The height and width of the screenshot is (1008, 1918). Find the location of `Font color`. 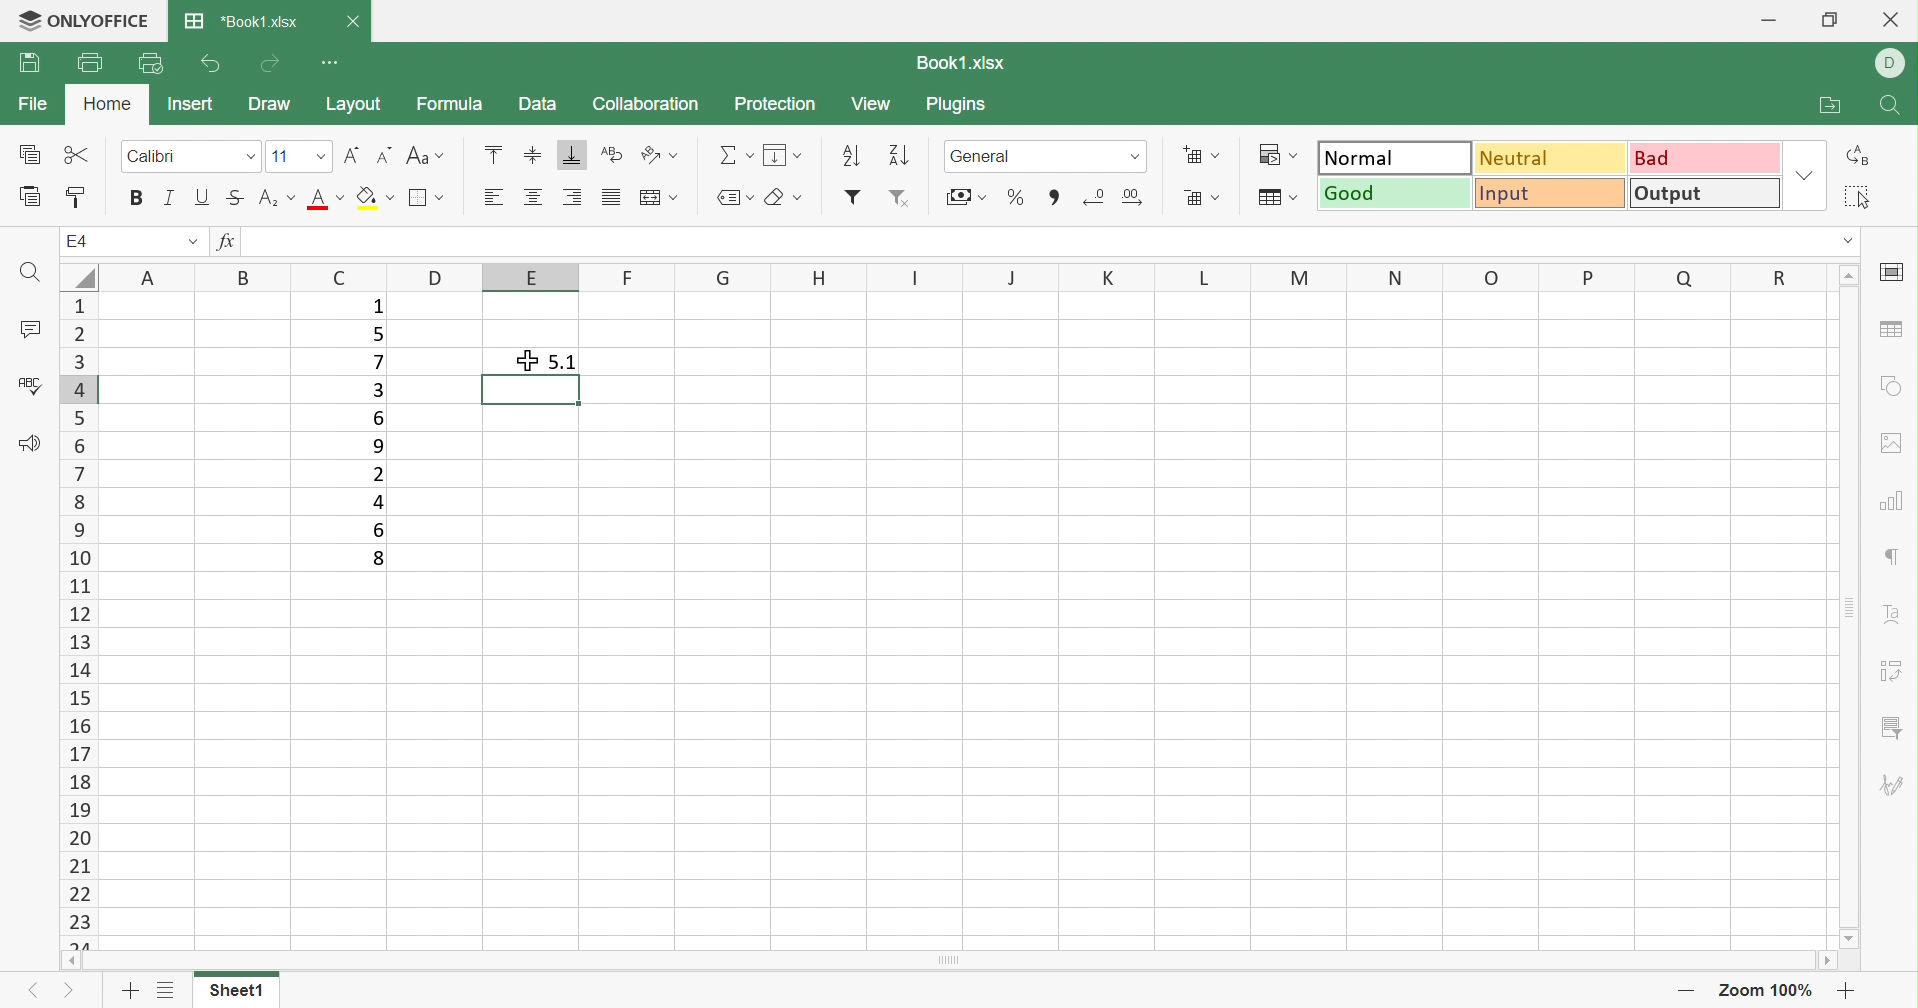

Font color is located at coordinates (328, 197).